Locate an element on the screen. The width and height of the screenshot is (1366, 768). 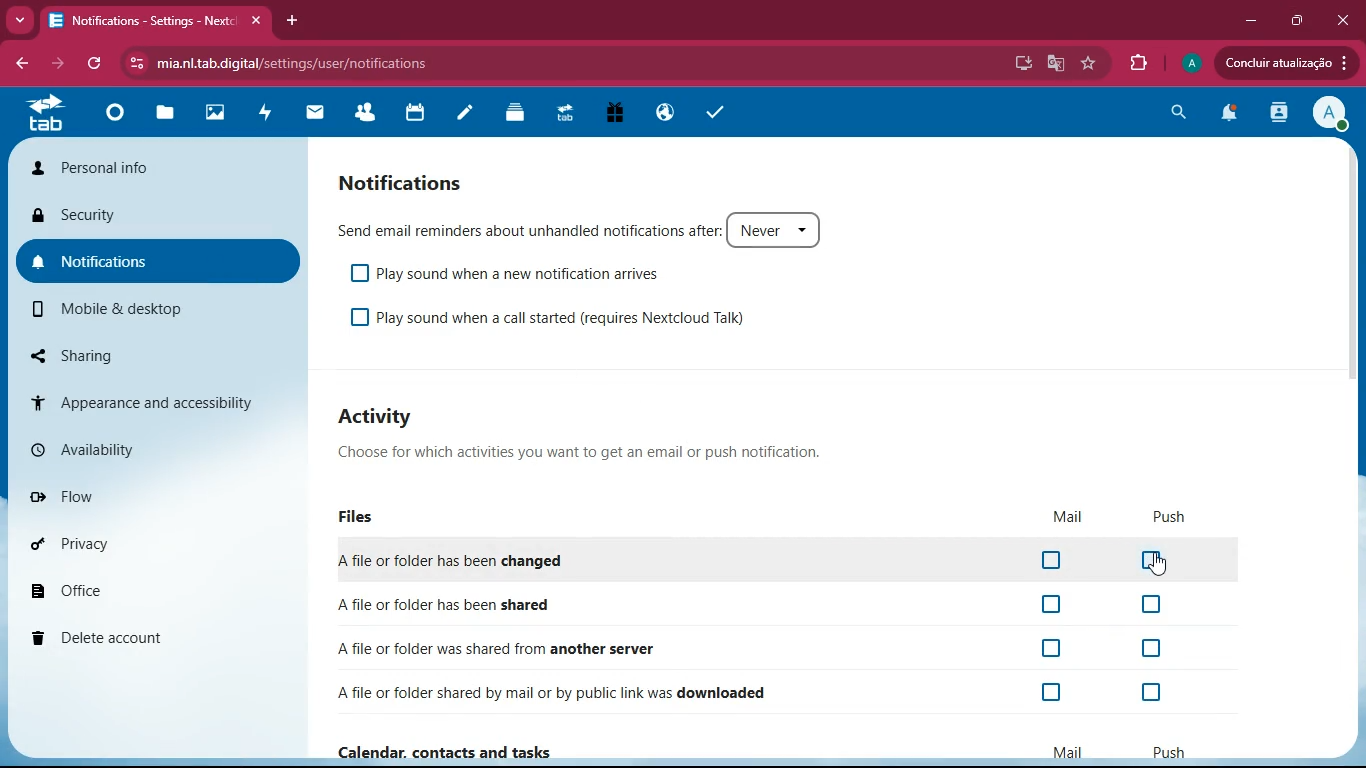
scrollbar is located at coordinates (1351, 272).